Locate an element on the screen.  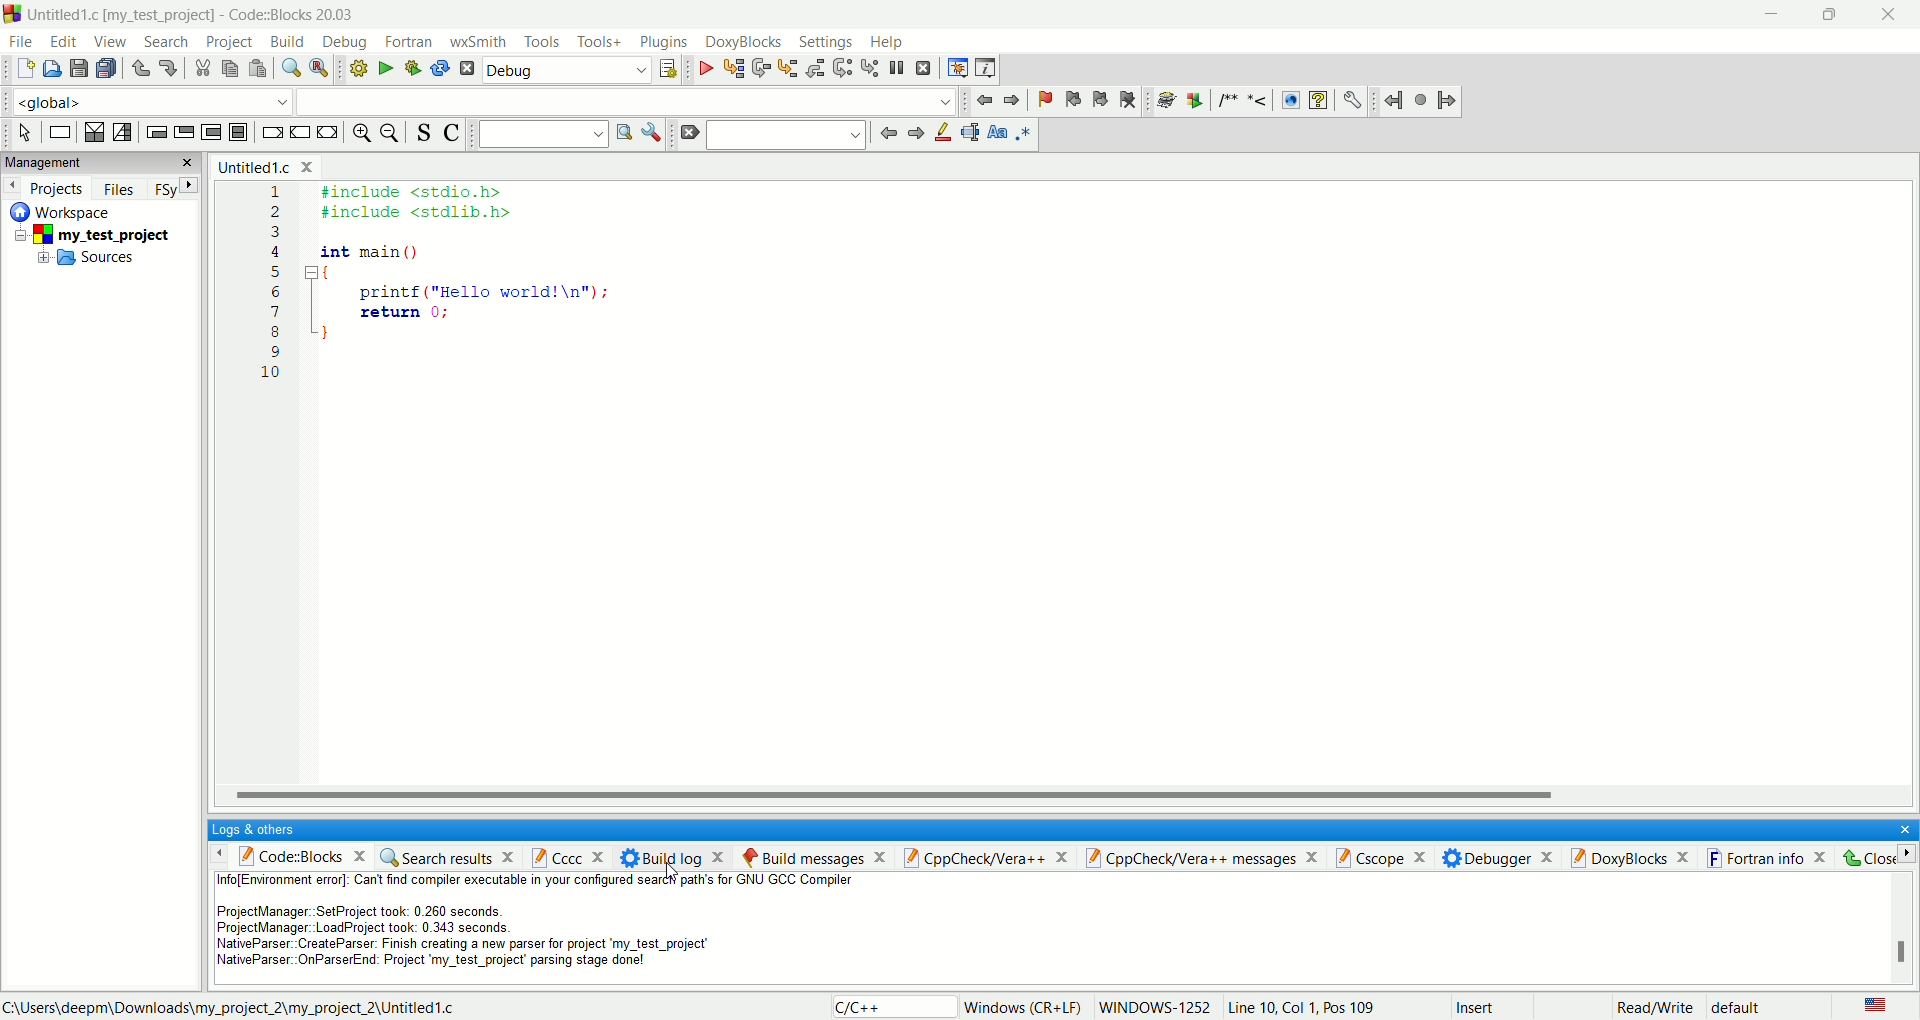
Flies is located at coordinates (119, 186).